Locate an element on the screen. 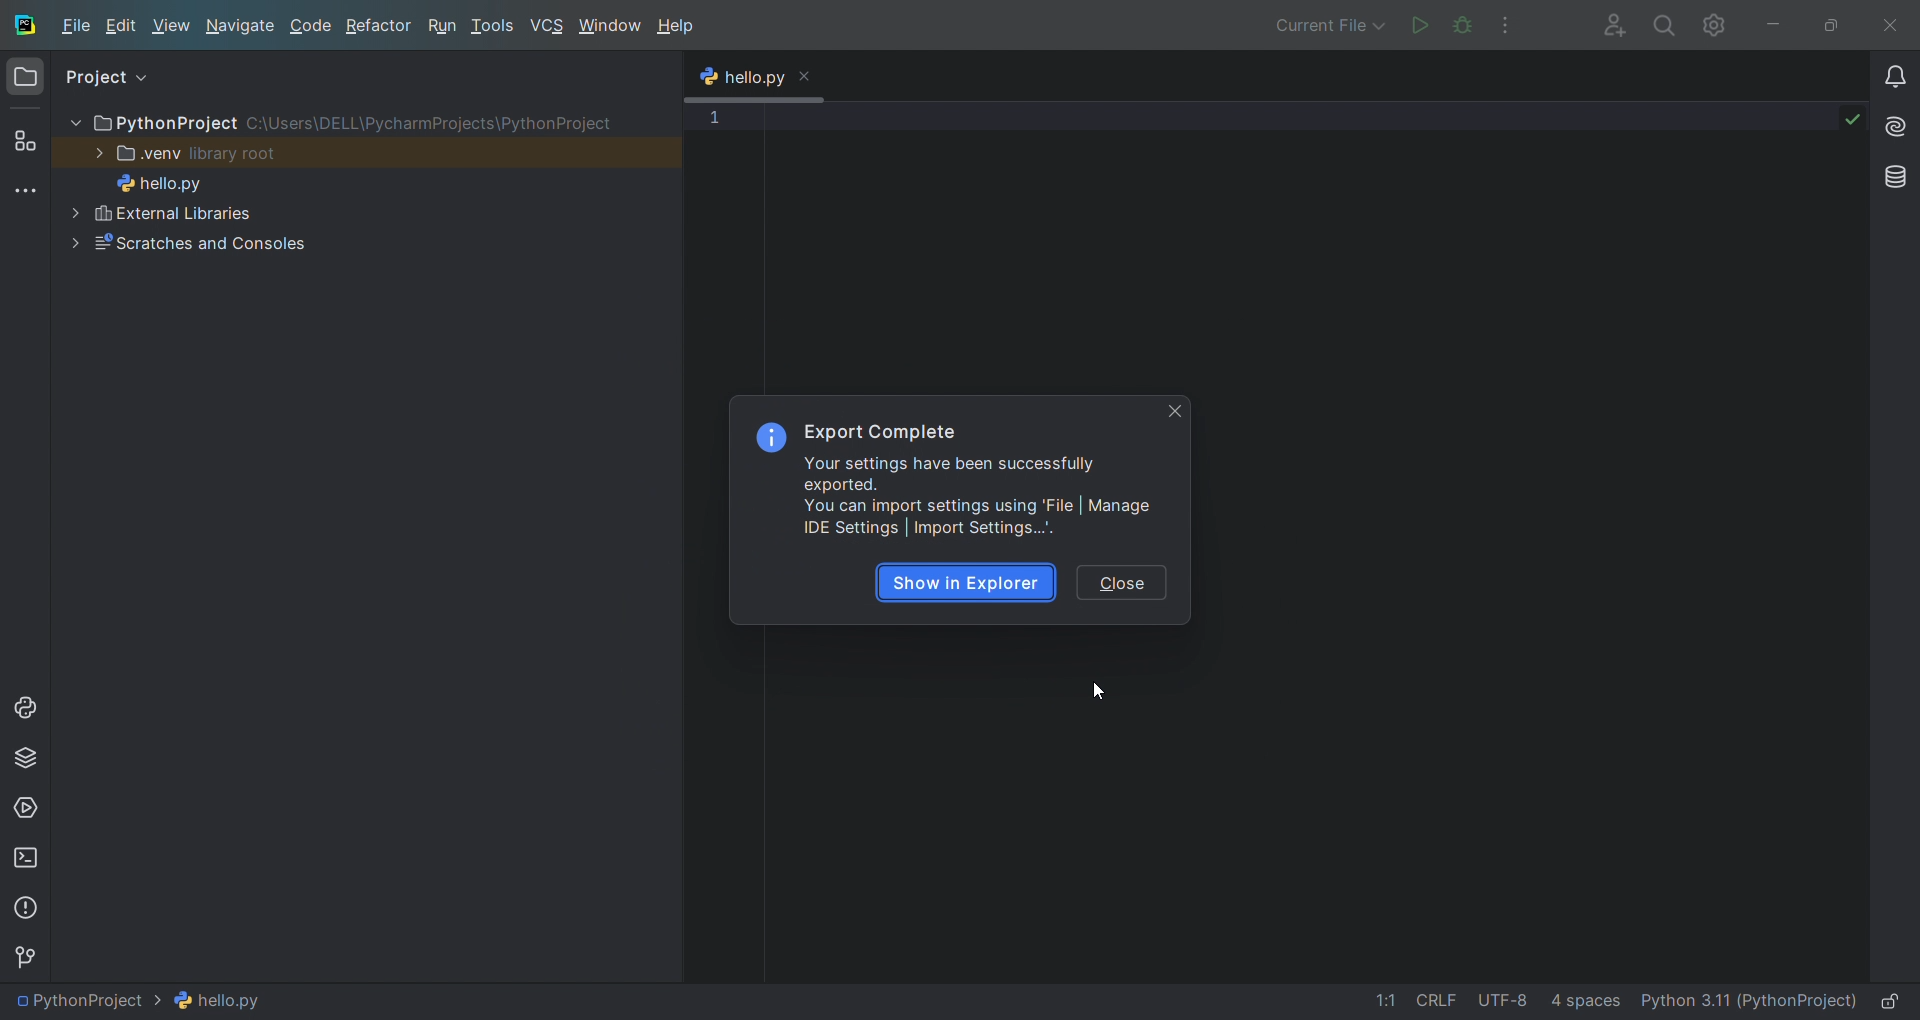 This screenshot has width=1920, height=1020. more tools windows is located at coordinates (30, 191).